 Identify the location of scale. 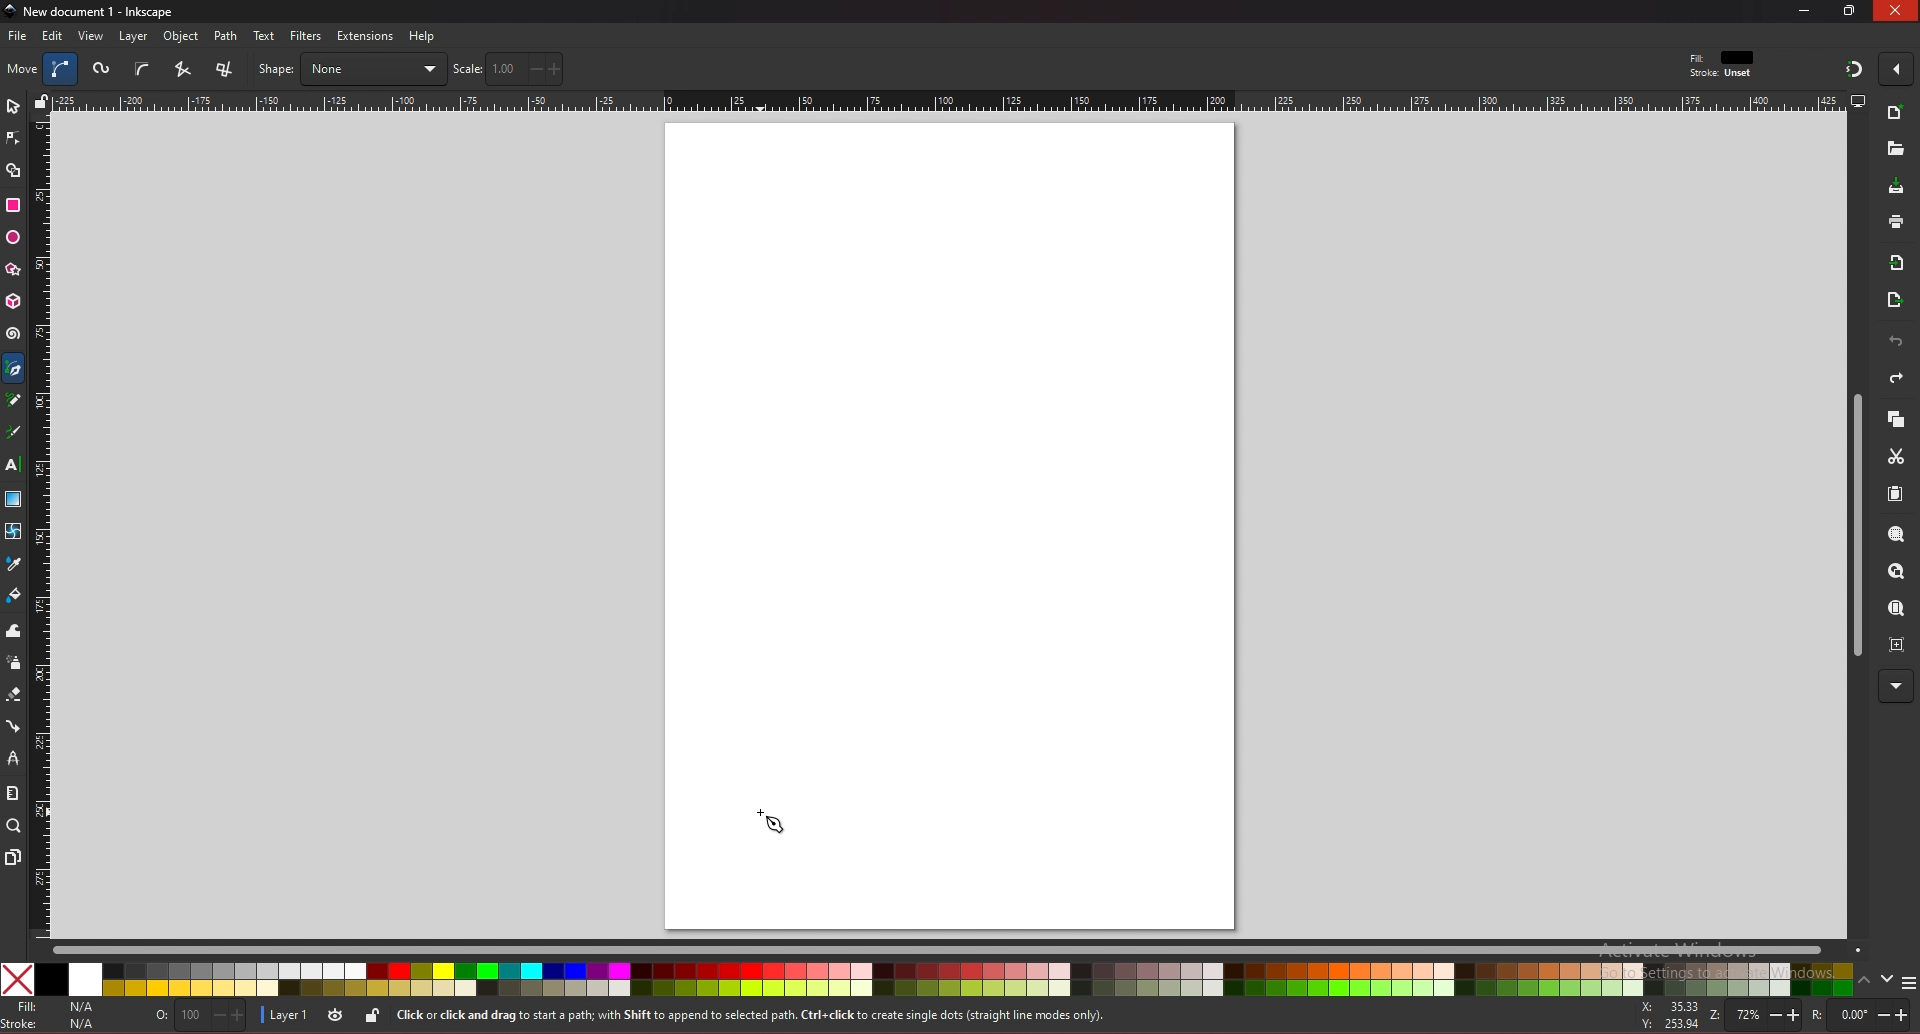
(508, 68).